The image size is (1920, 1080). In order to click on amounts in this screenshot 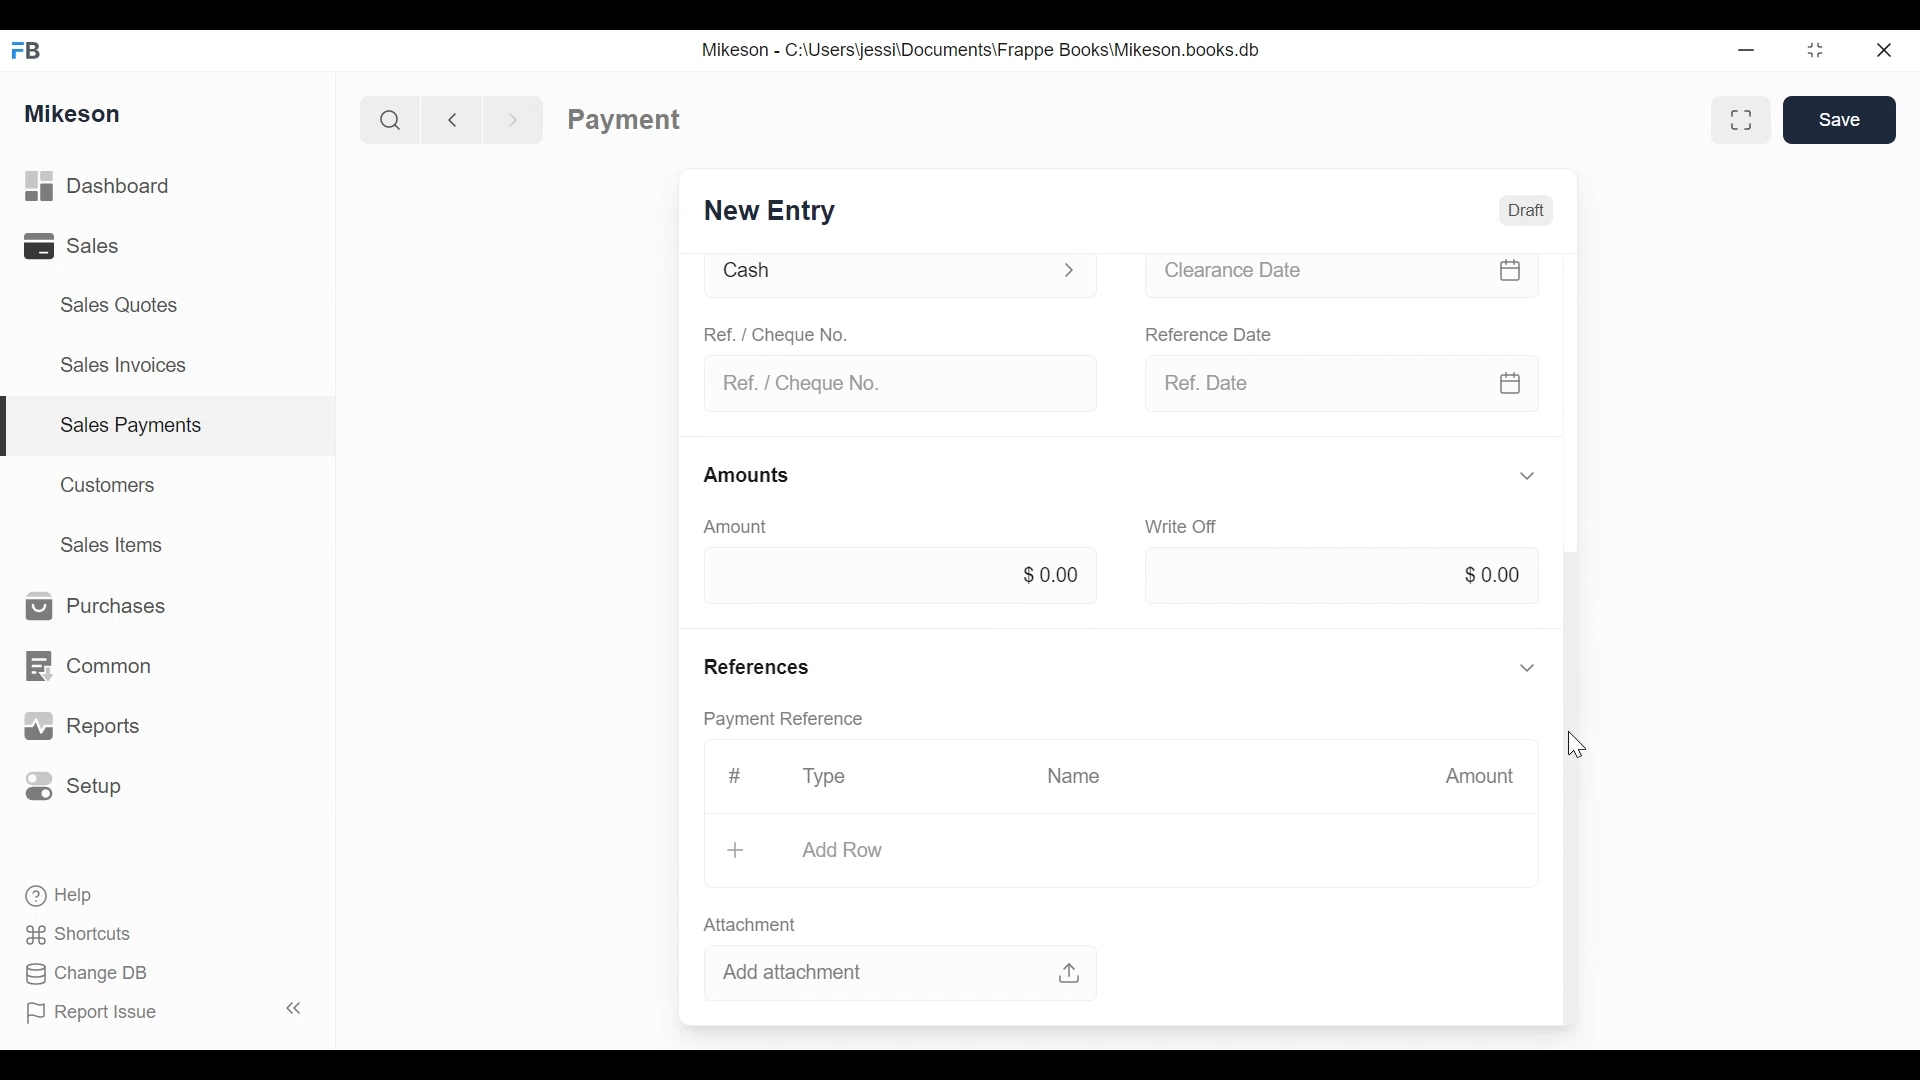, I will do `click(744, 475)`.